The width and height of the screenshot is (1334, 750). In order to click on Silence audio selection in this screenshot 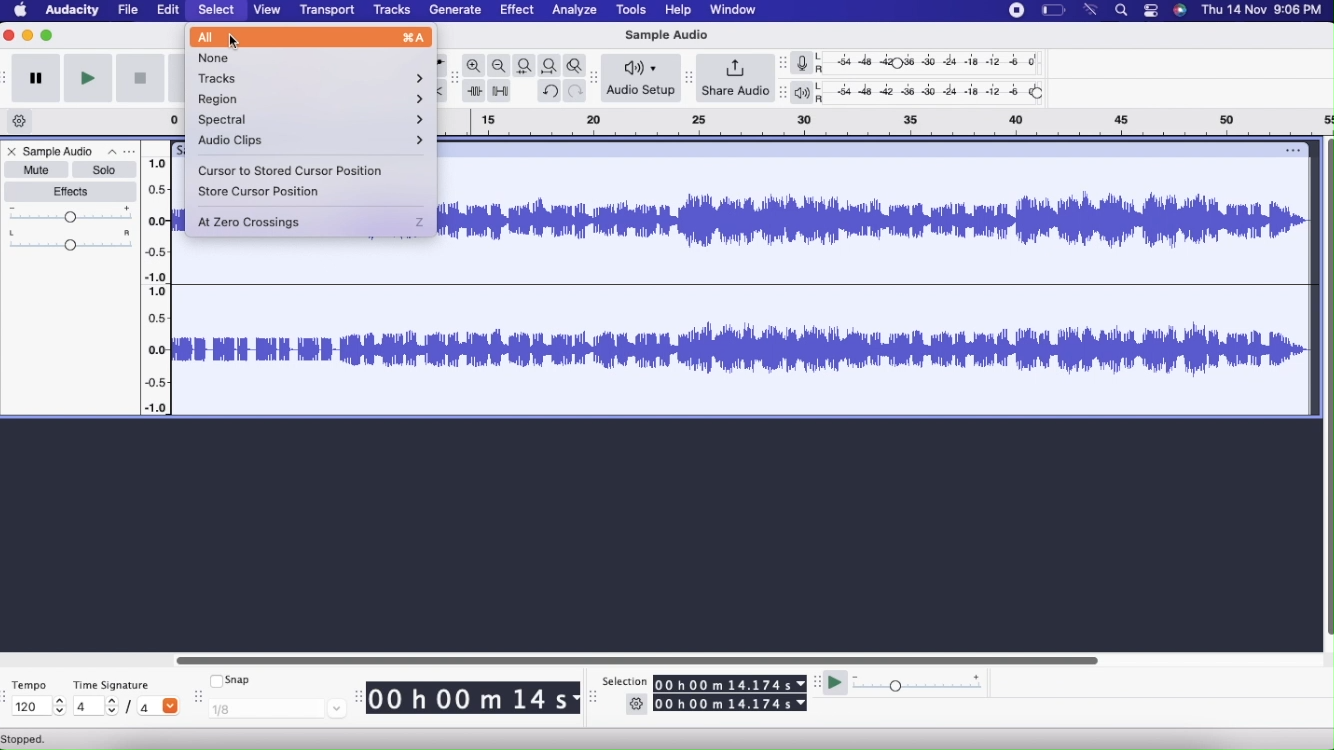, I will do `click(501, 91)`.